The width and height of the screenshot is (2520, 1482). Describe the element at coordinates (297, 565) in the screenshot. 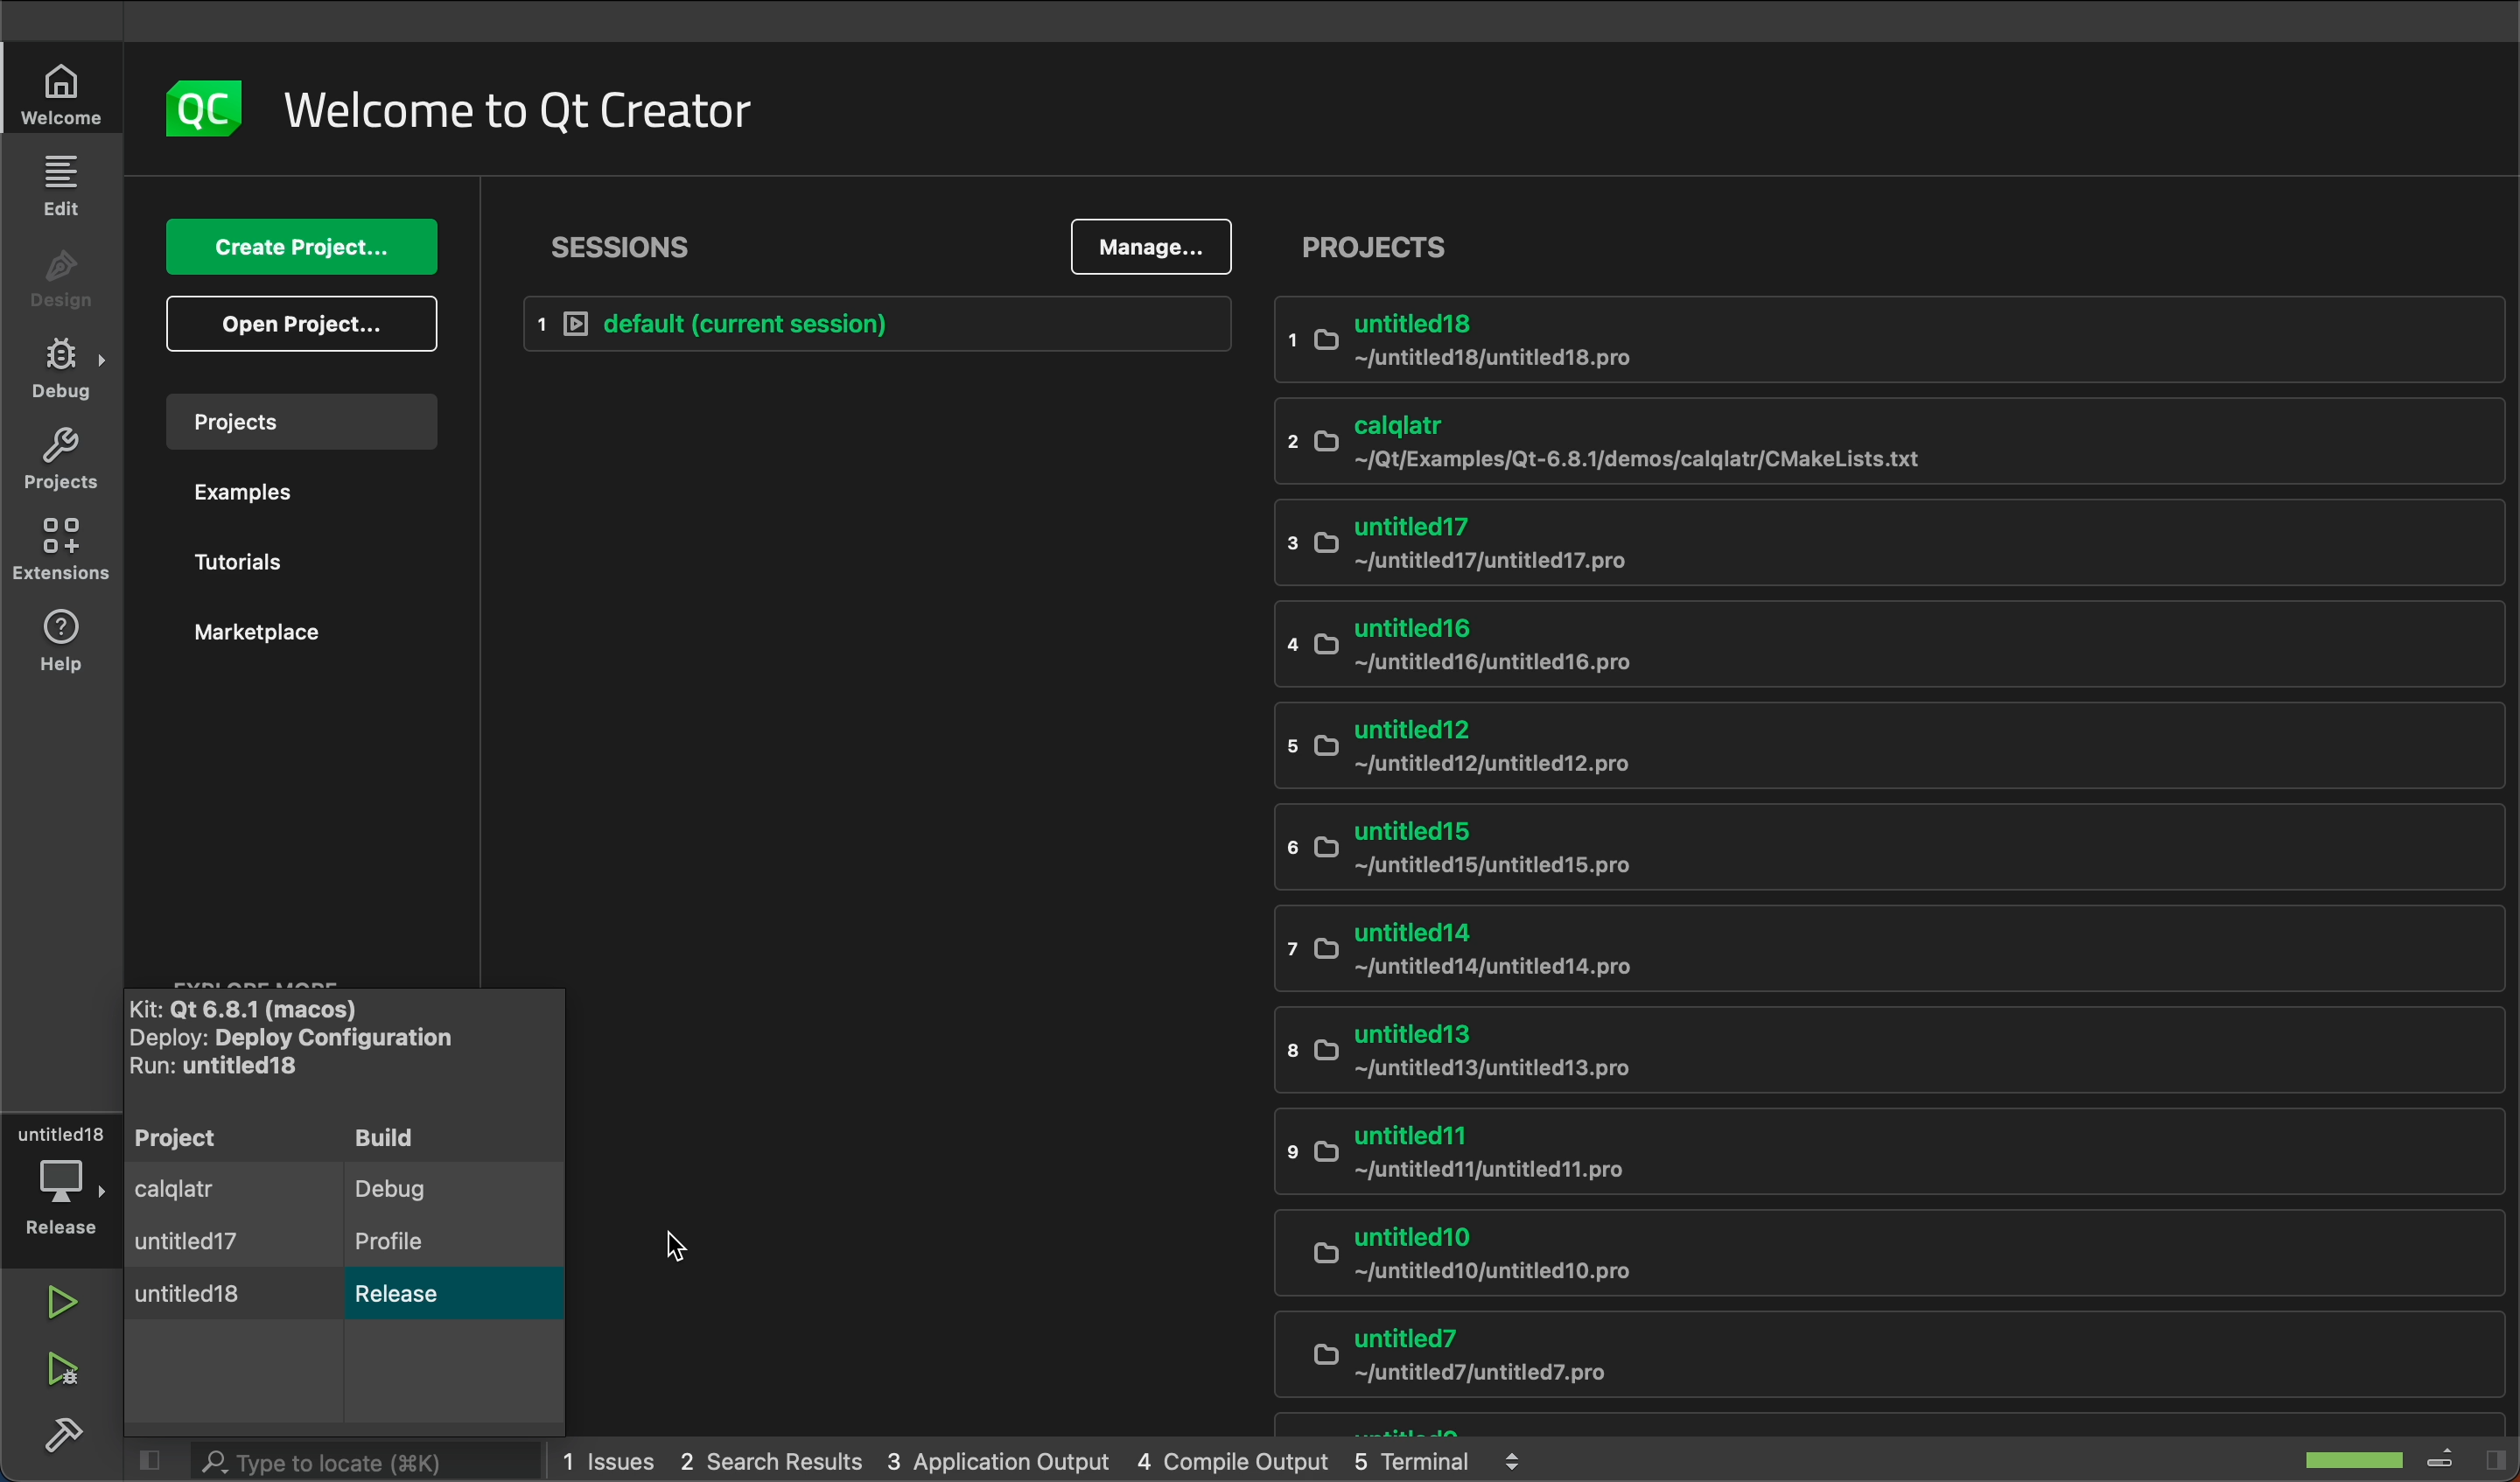

I see `tutorials` at that location.